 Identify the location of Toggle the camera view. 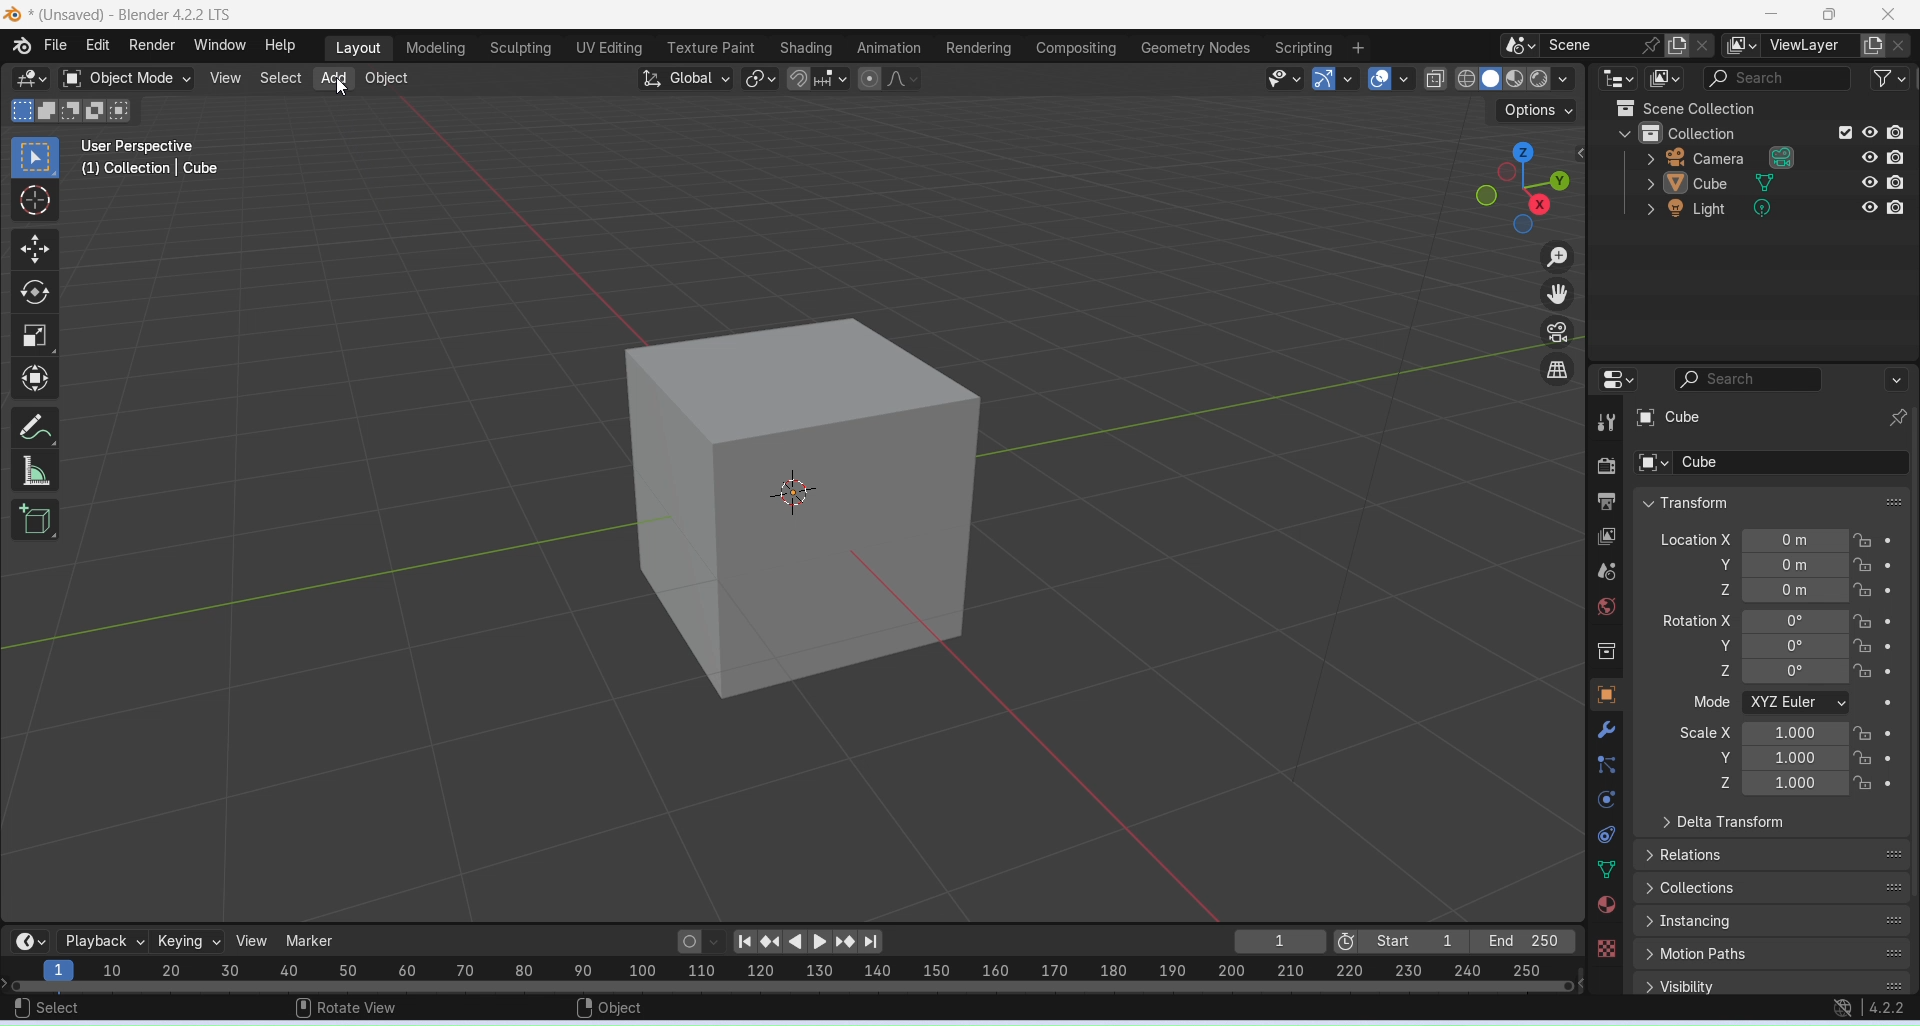
(1558, 332).